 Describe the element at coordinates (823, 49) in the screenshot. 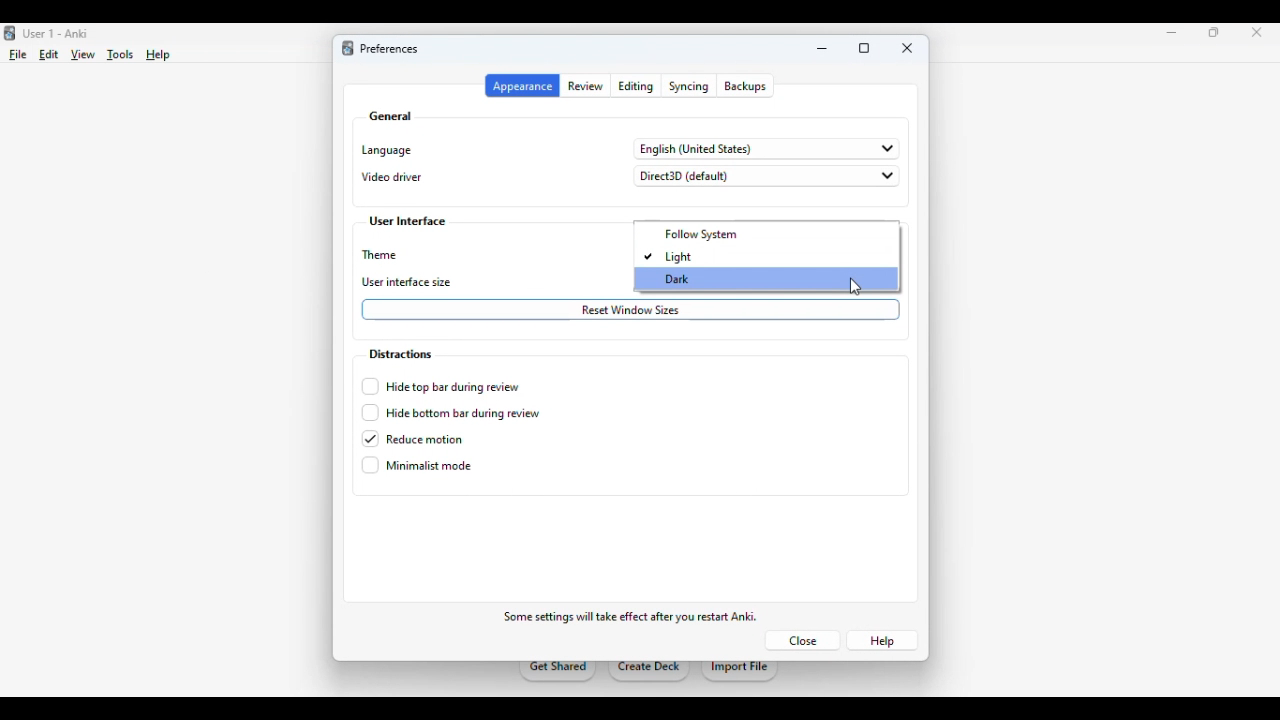

I see `minimize` at that location.